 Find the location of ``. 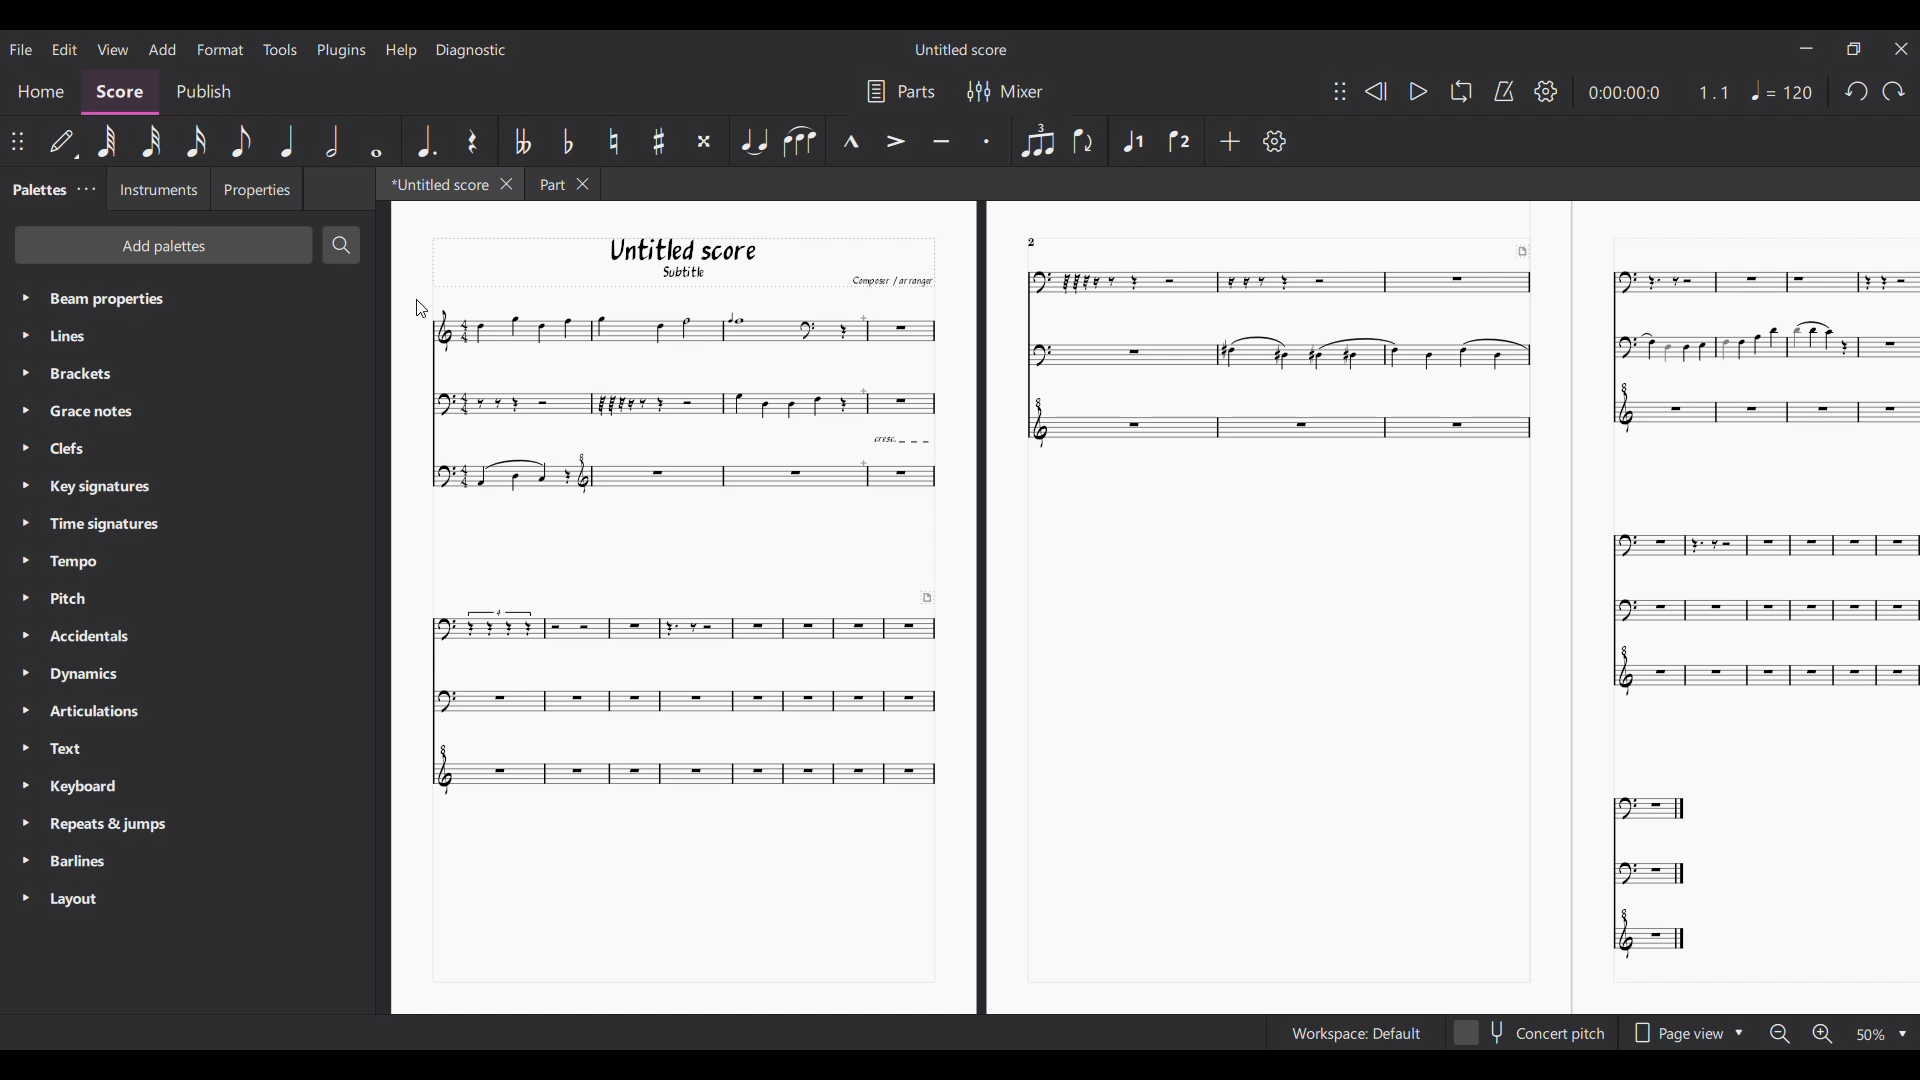

 is located at coordinates (875, 89).